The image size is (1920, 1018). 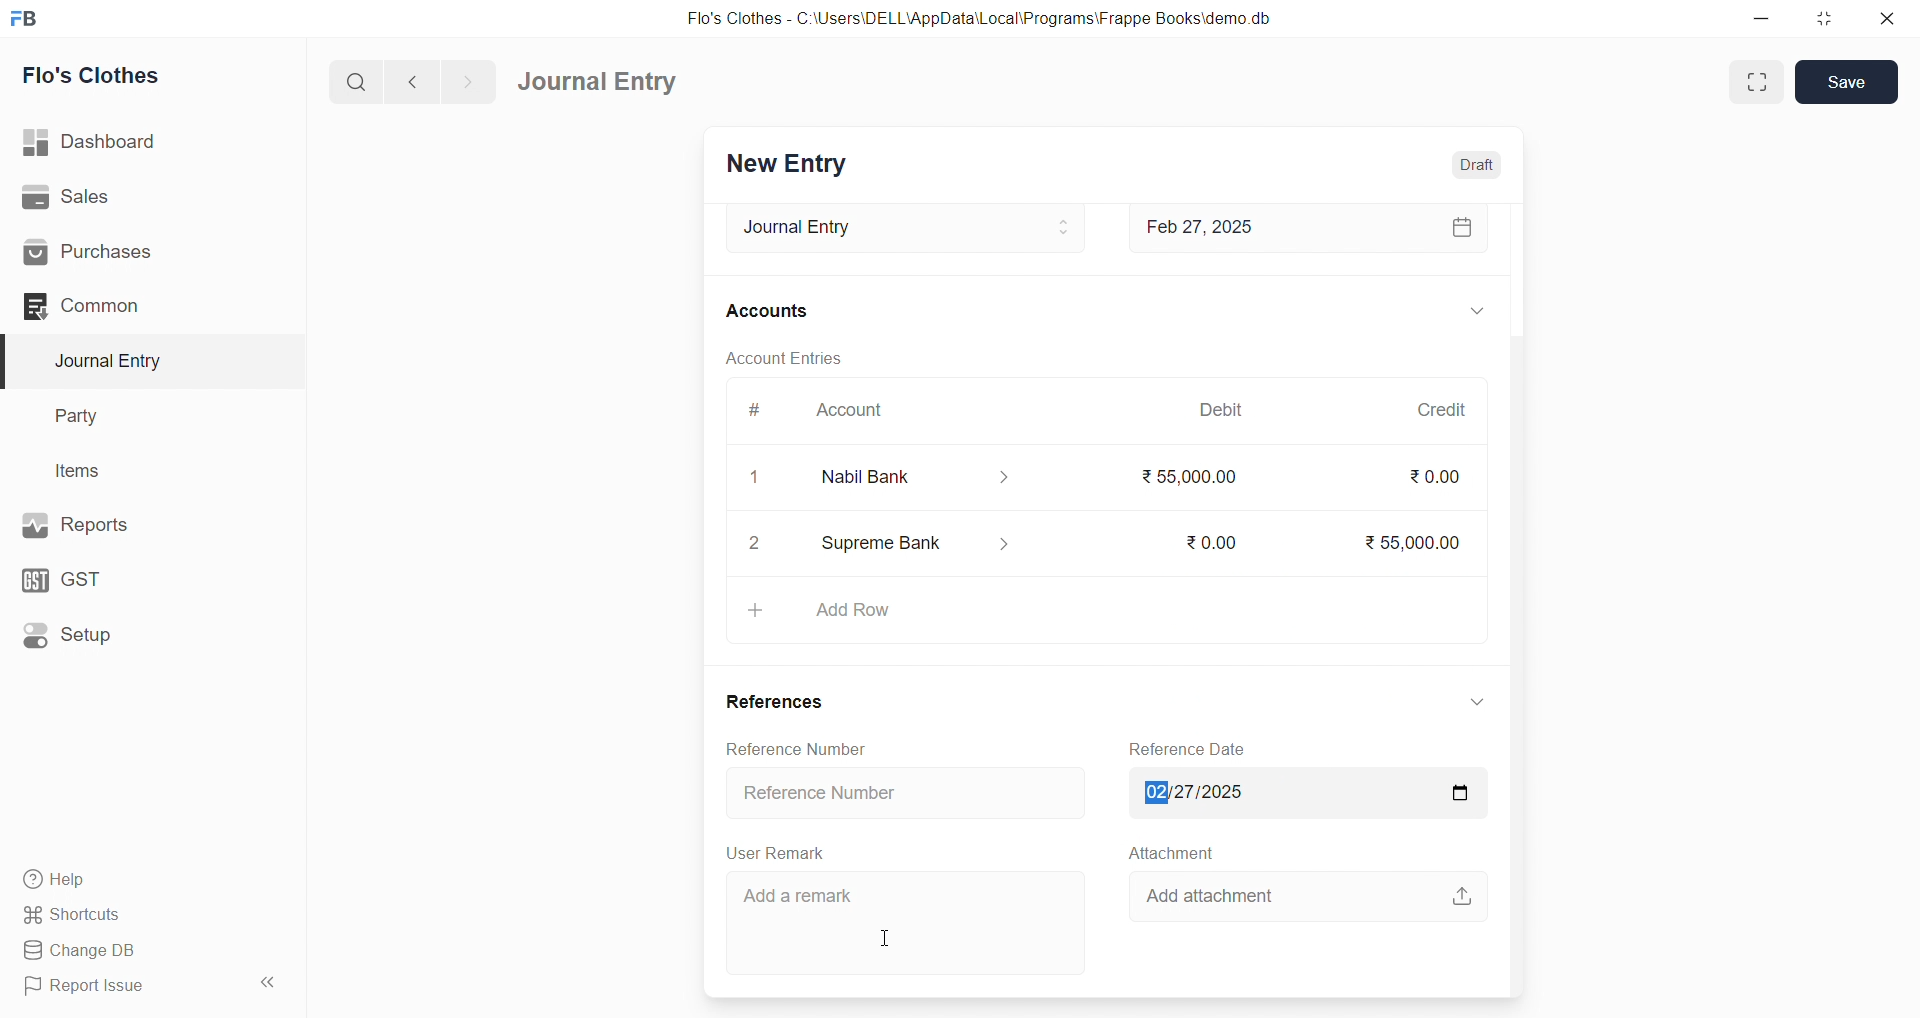 What do you see at coordinates (102, 75) in the screenshot?
I see `Flo's Clothes` at bounding box center [102, 75].